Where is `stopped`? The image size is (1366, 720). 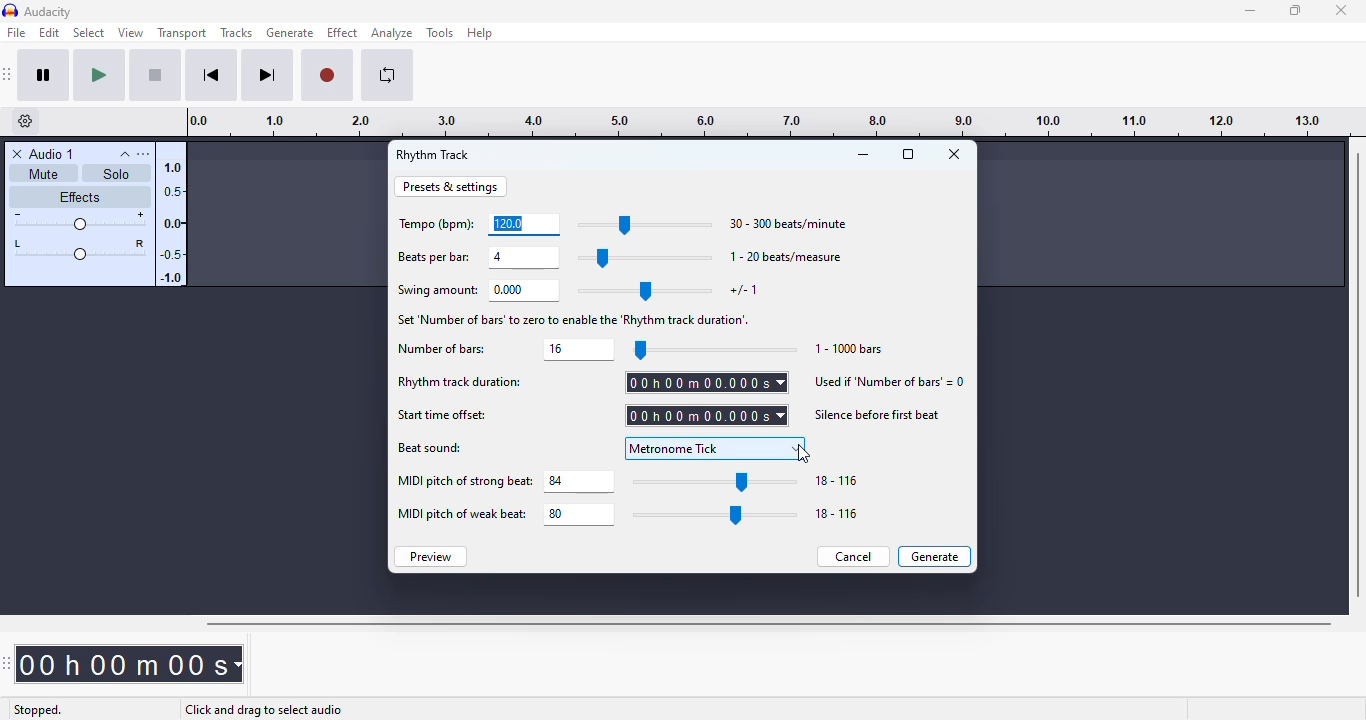 stopped is located at coordinates (38, 710).